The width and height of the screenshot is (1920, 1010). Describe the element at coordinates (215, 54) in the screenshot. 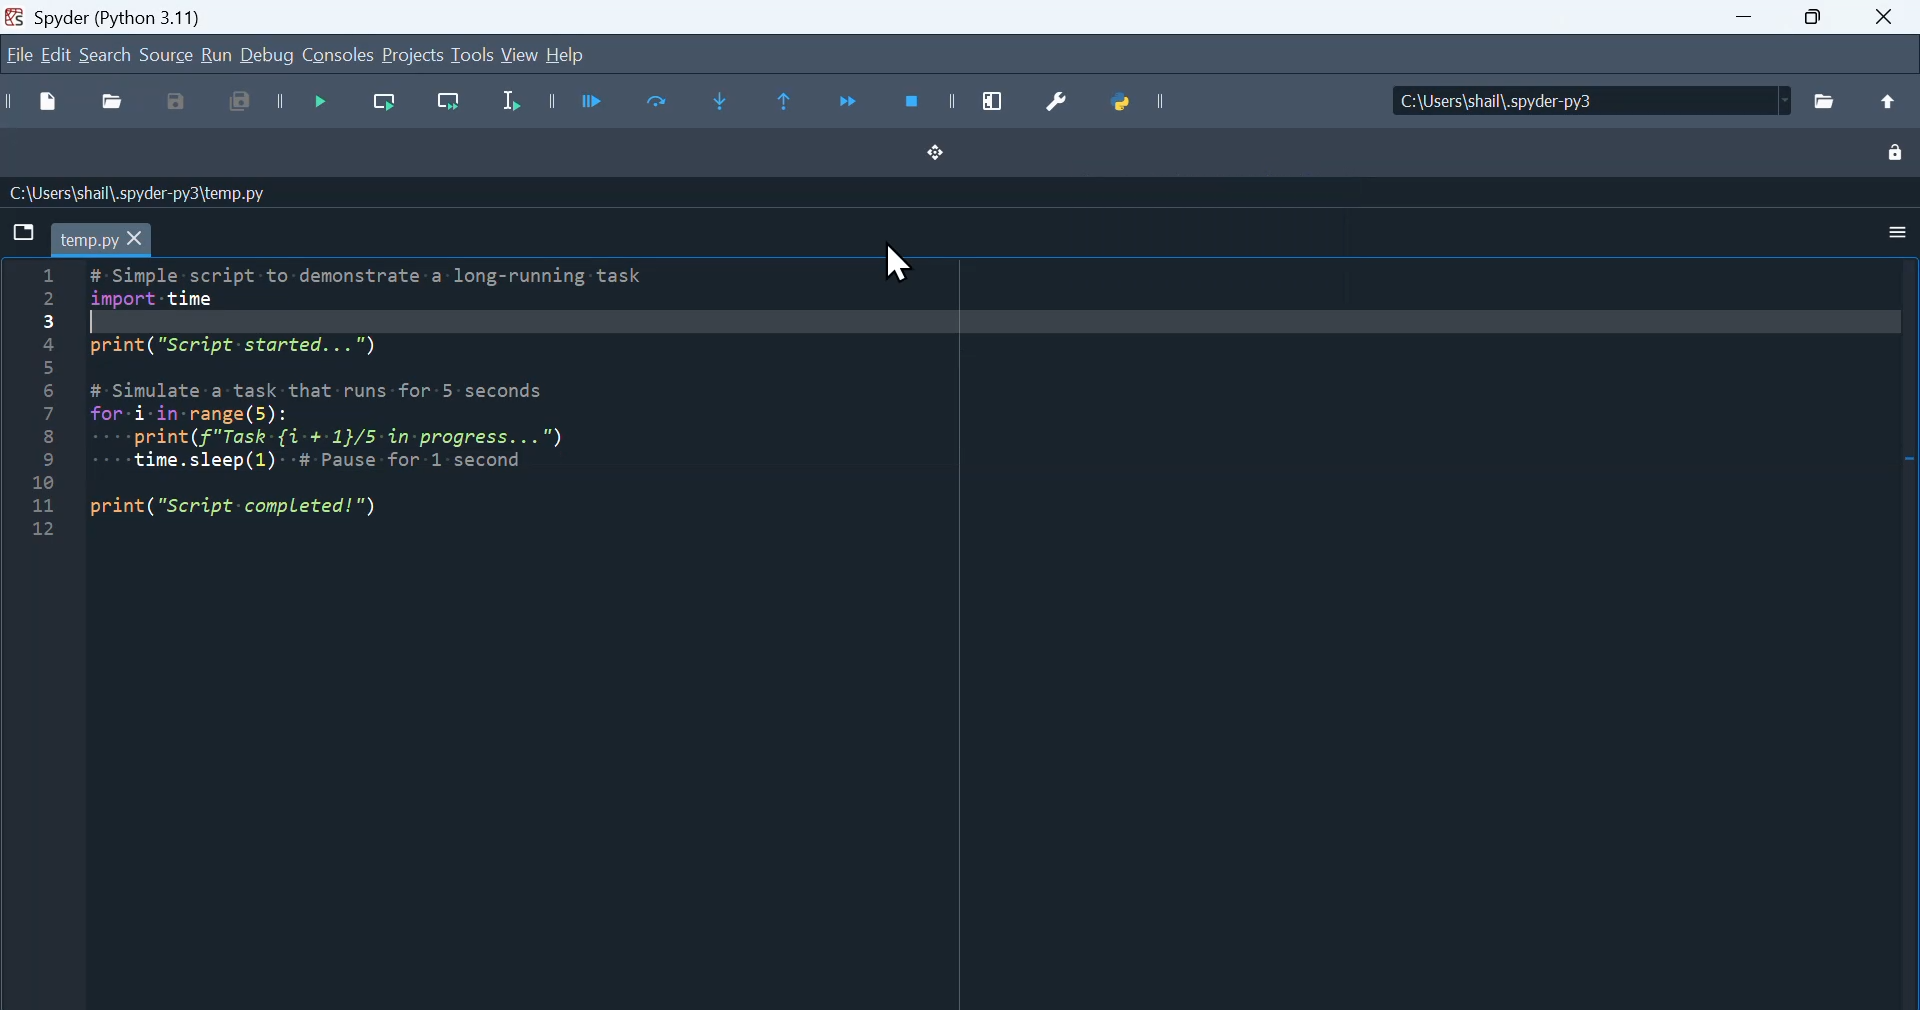

I see `run` at that location.